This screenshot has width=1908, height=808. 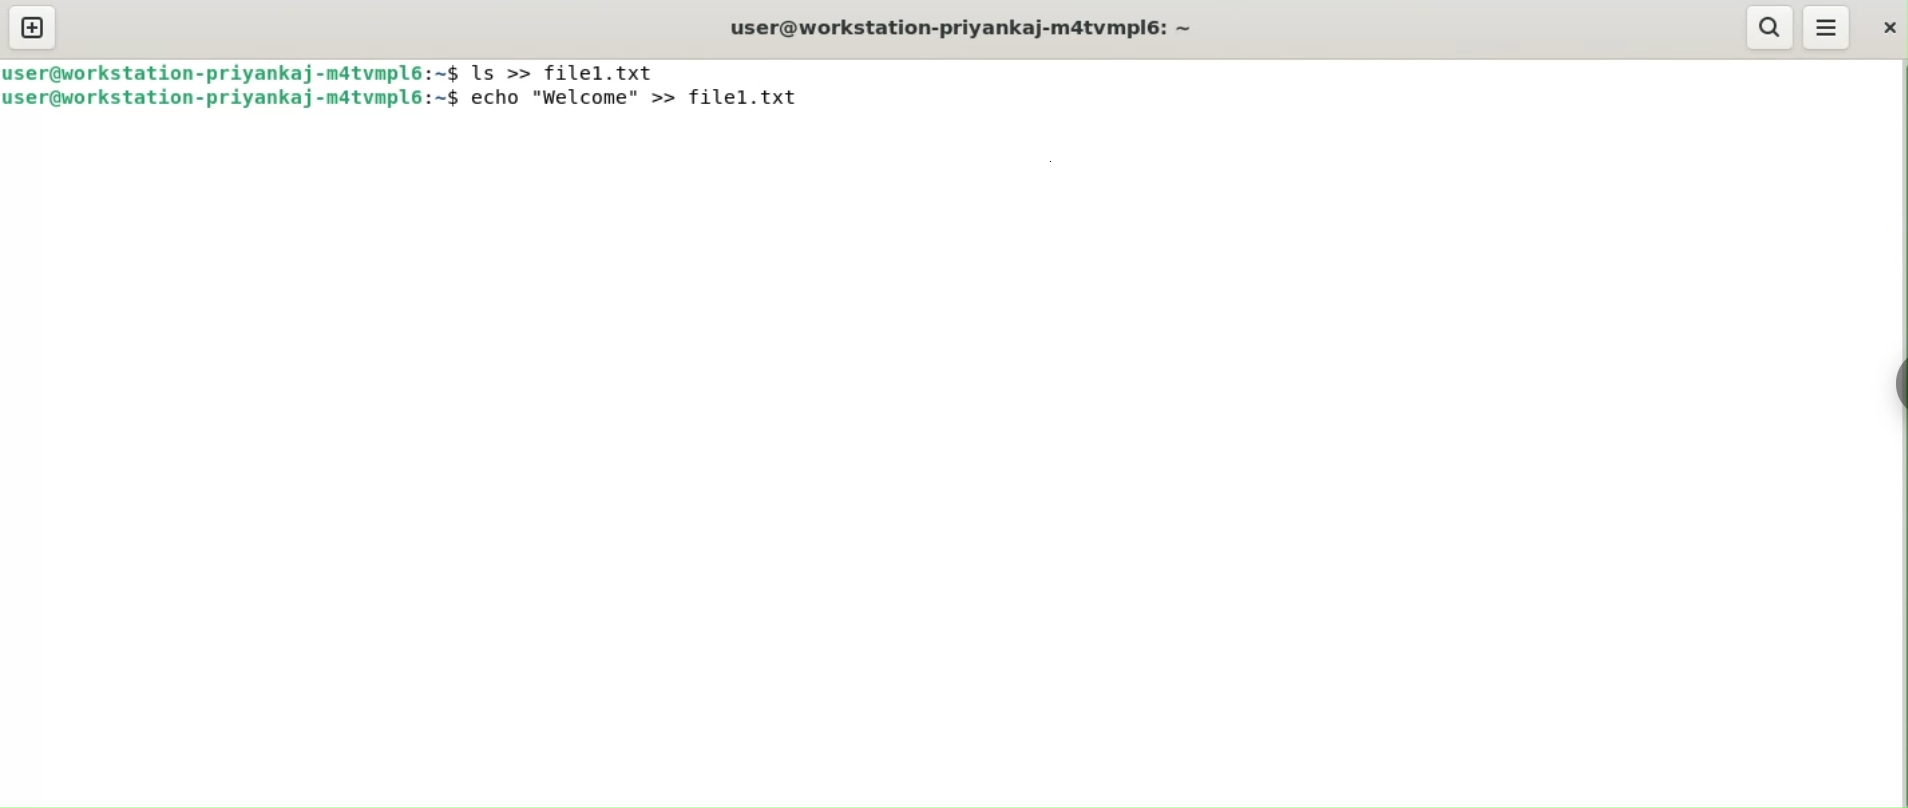 What do you see at coordinates (33, 27) in the screenshot?
I see `new tab` at bounding box center [33, 27].